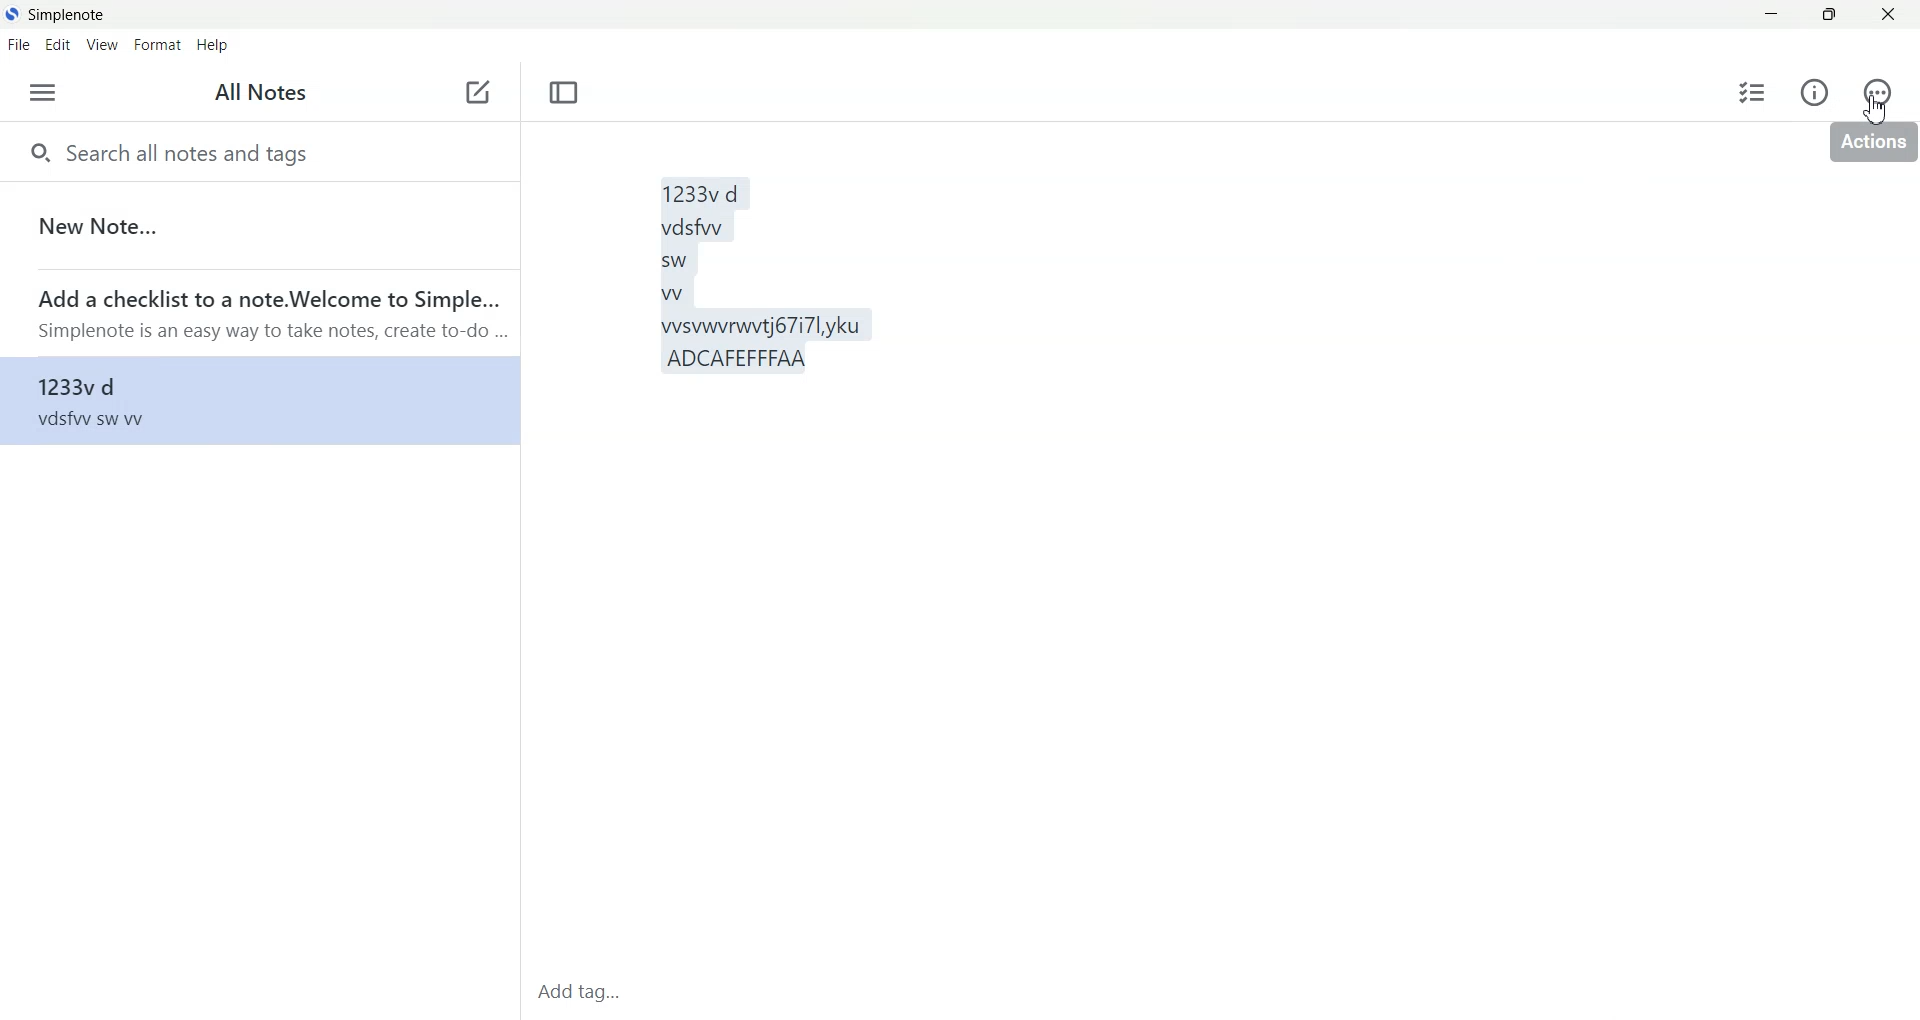 Image resolution: width=1920 pixels, height=1020 pixels. I want to click on 1233v d vdsfw sw W www677lyku ADCAFEFFFAA, so click(1174, 549).